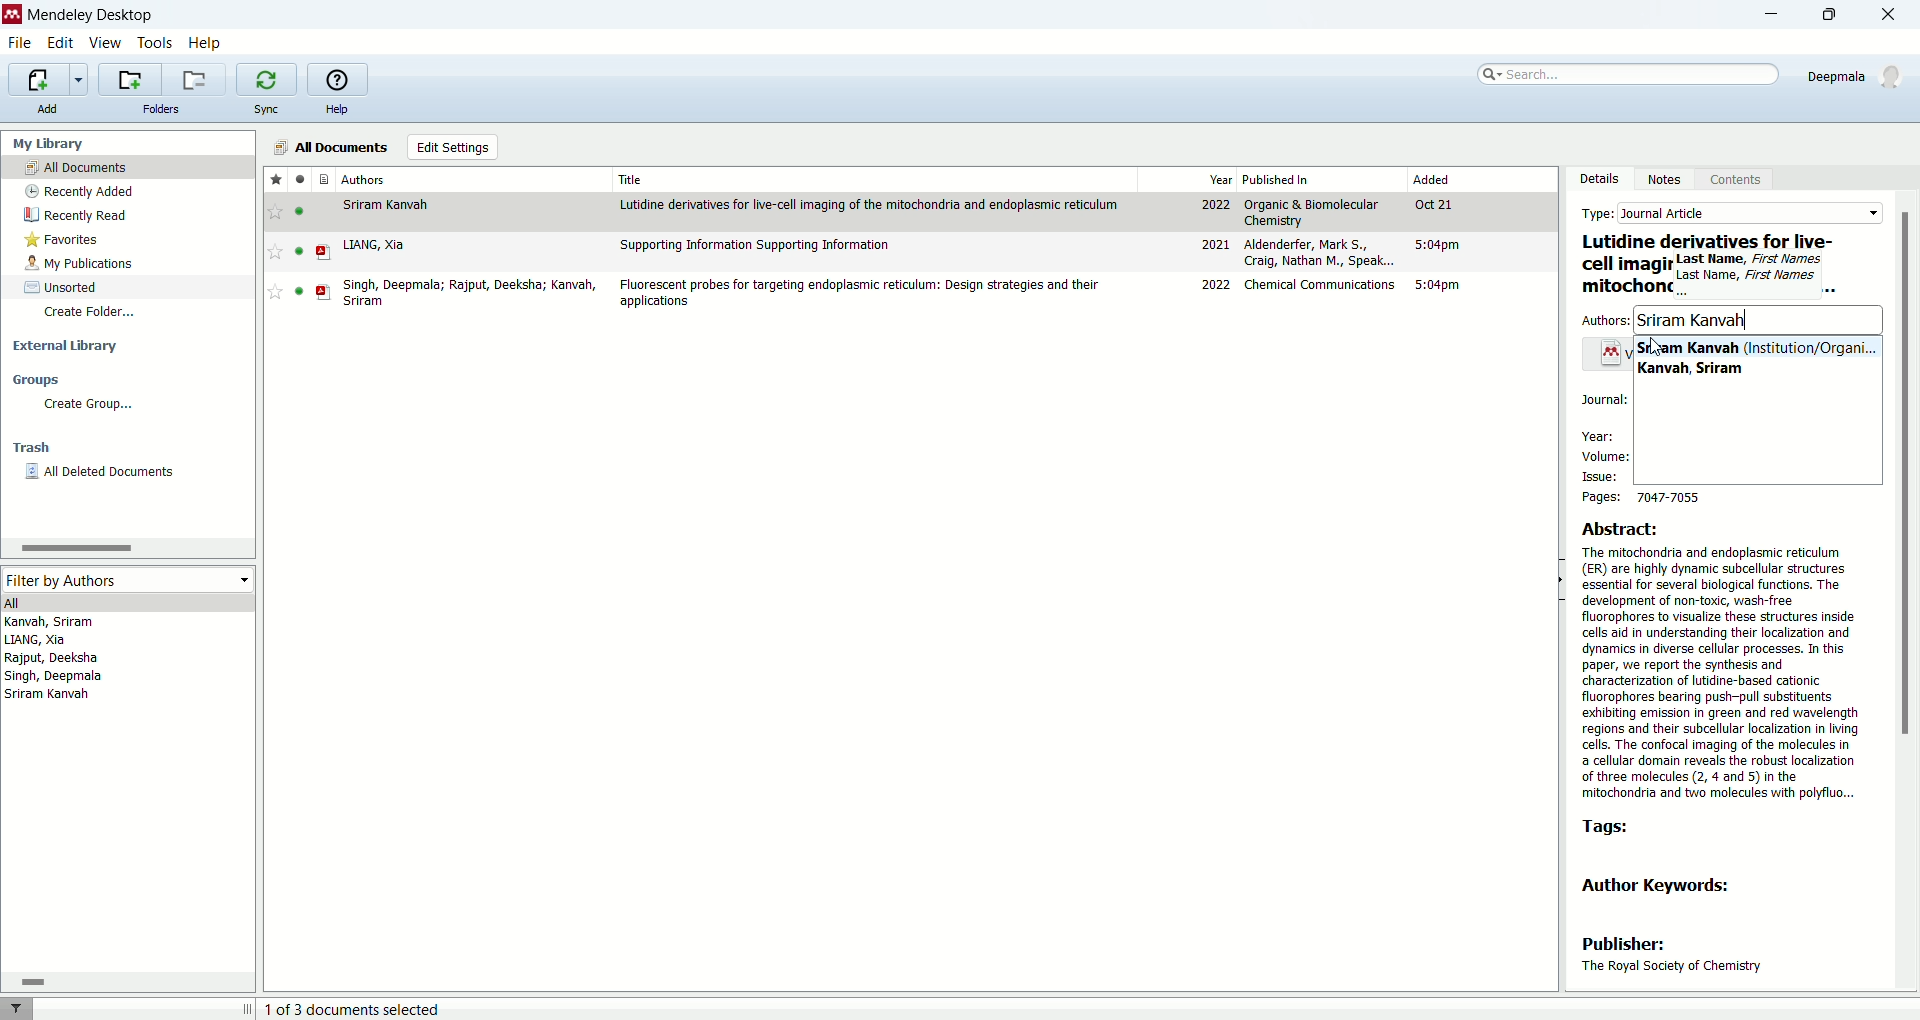 The height and width of the screenshot is (1020, 1920). Describe the element at coordinates (1672, 957) in the screenshot. I see `publisher: The Royal Society of Chemistry` at that location.